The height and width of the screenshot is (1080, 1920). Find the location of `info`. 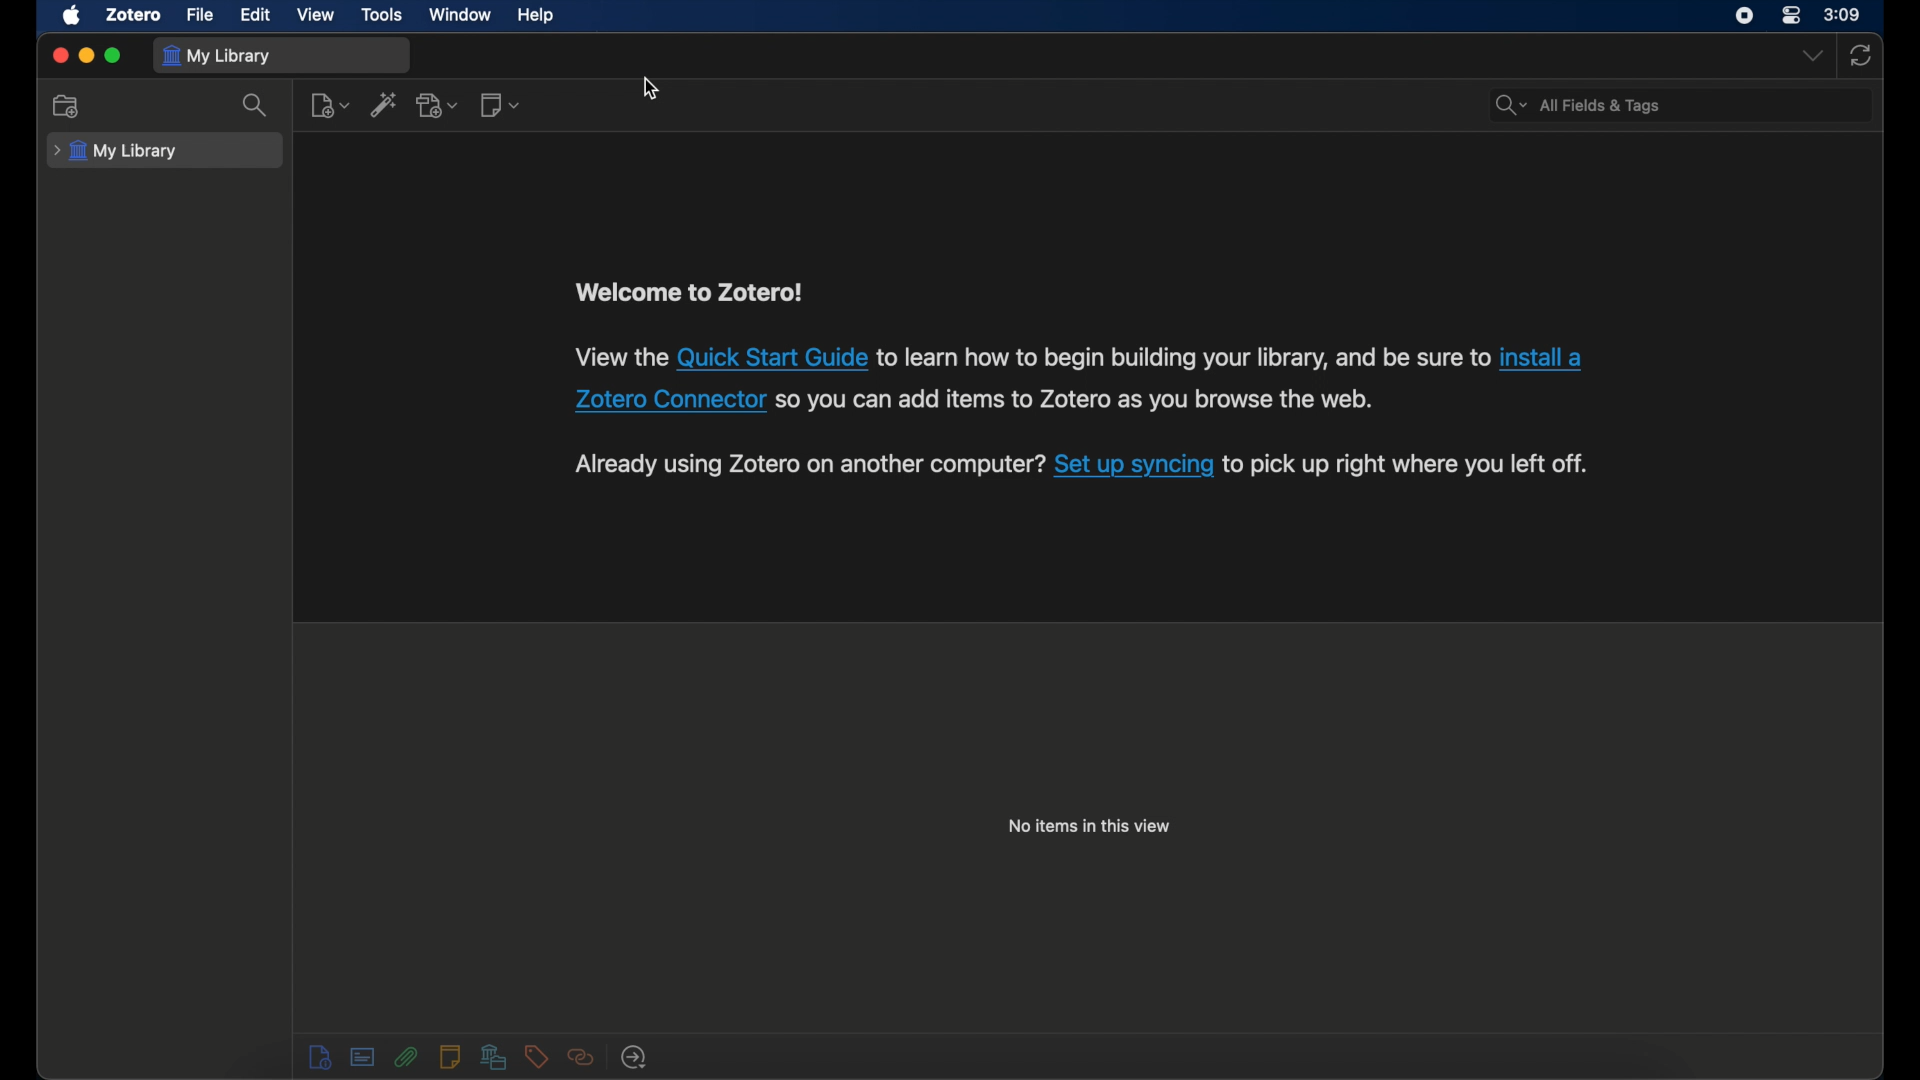

info is located at coordinates (318, 1057).